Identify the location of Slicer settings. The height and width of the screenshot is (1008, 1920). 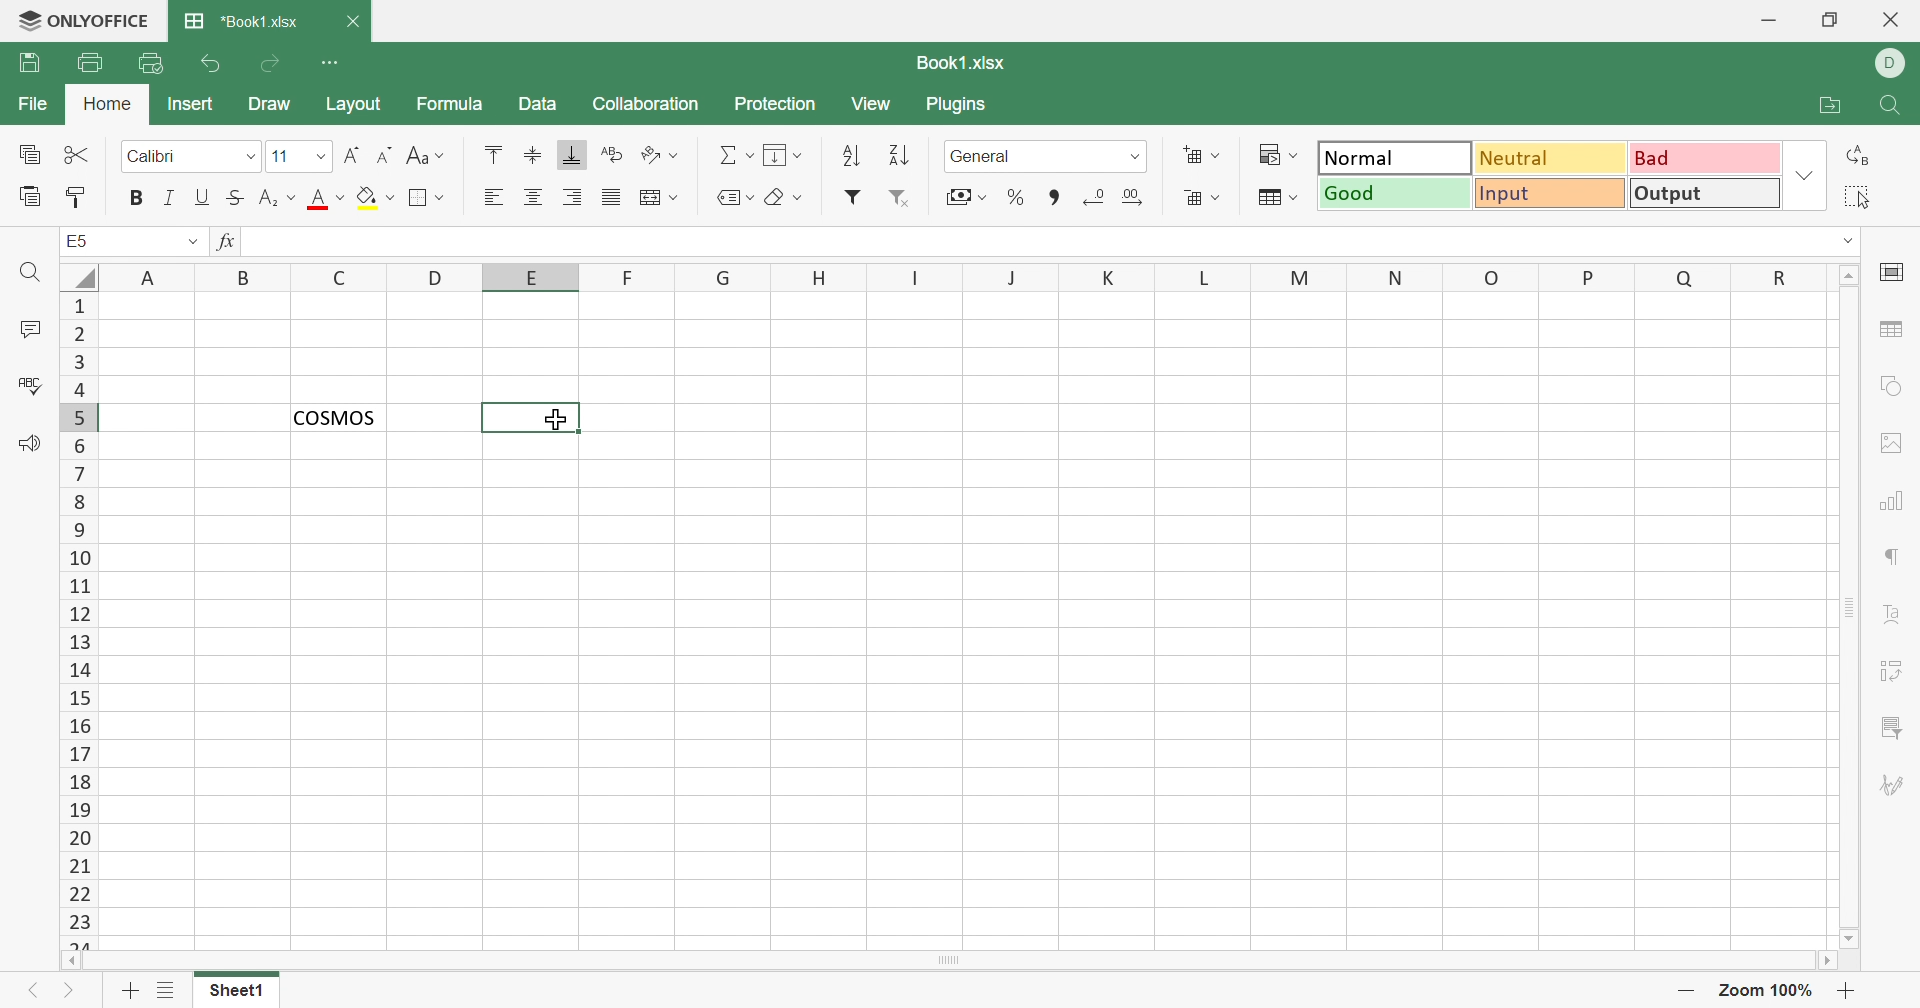
(1894, 730).